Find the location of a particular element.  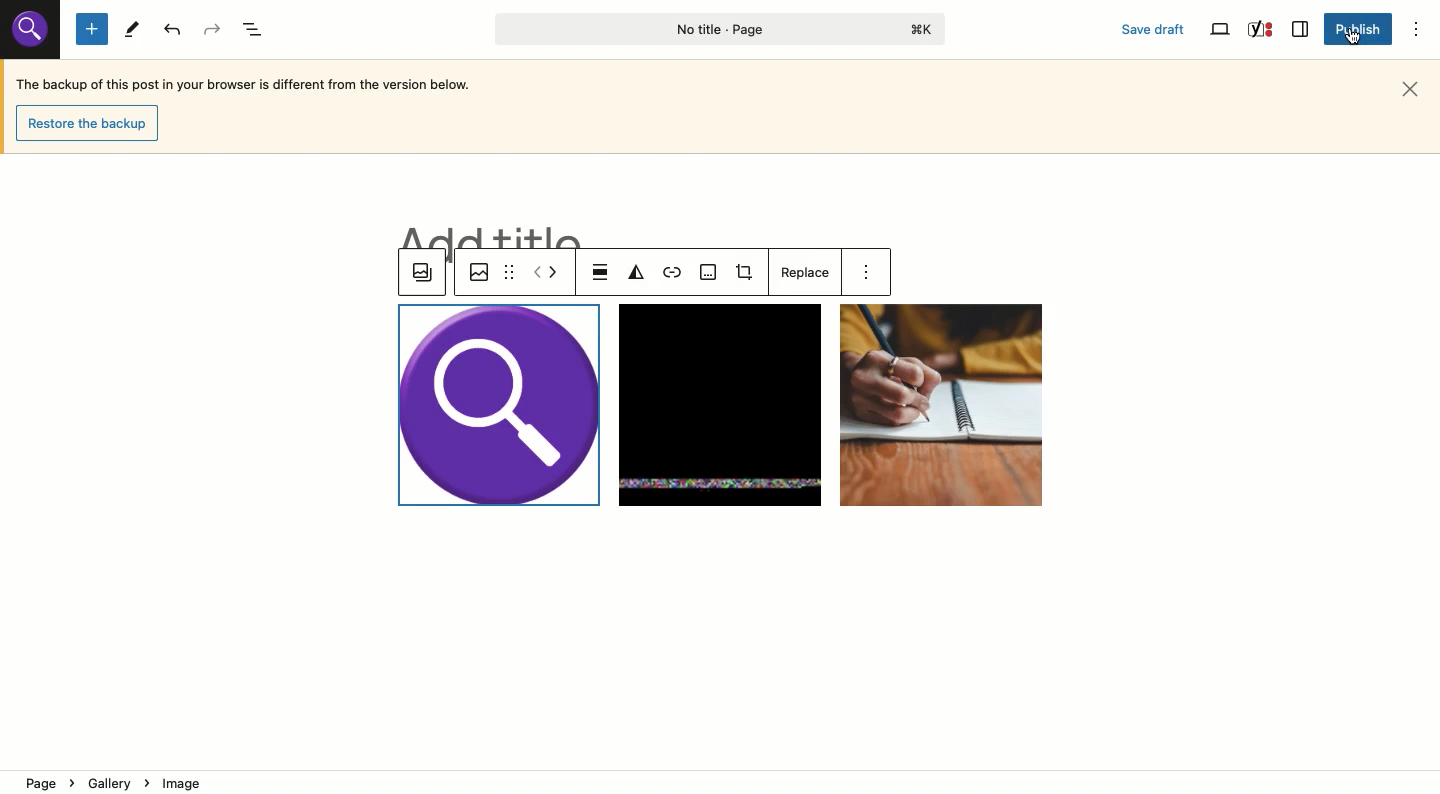

Drag is located at coordinates (508, 271).